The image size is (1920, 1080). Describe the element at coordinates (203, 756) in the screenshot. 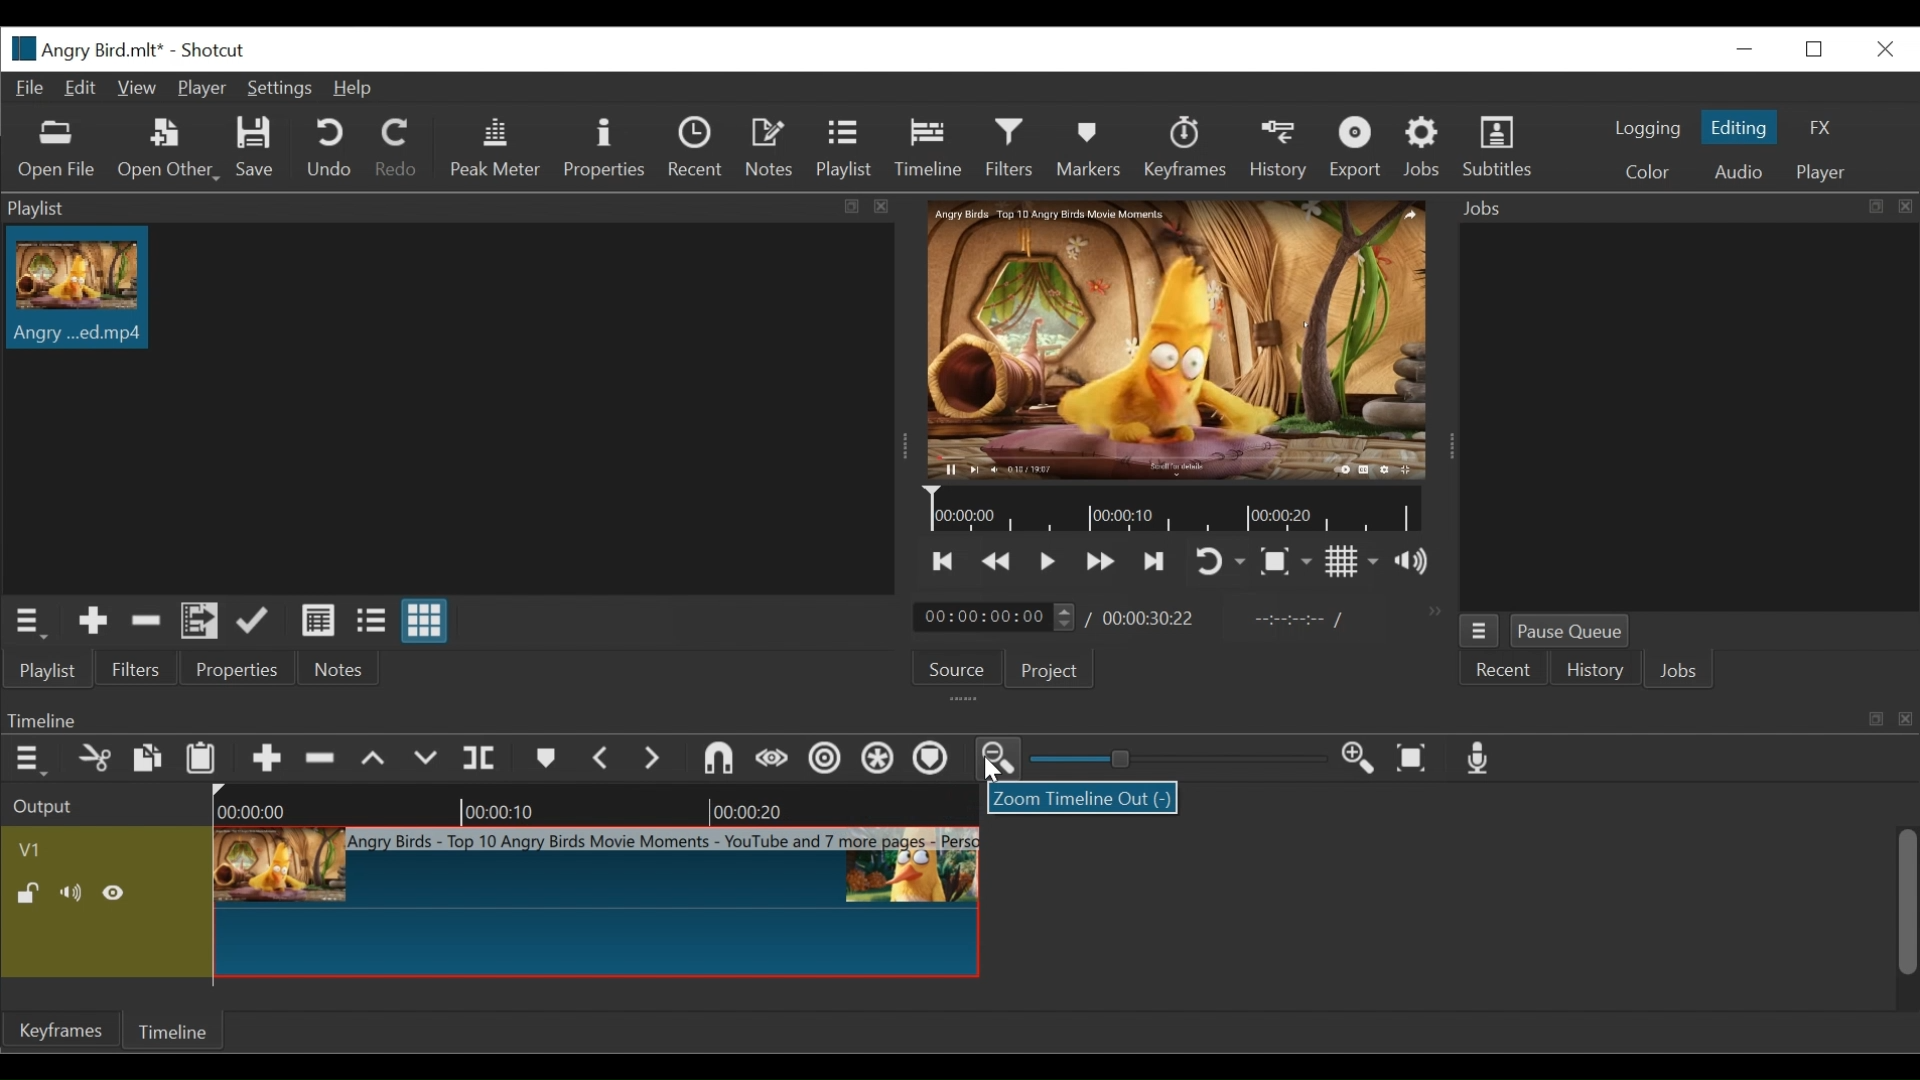

I see `Paste` at that location.